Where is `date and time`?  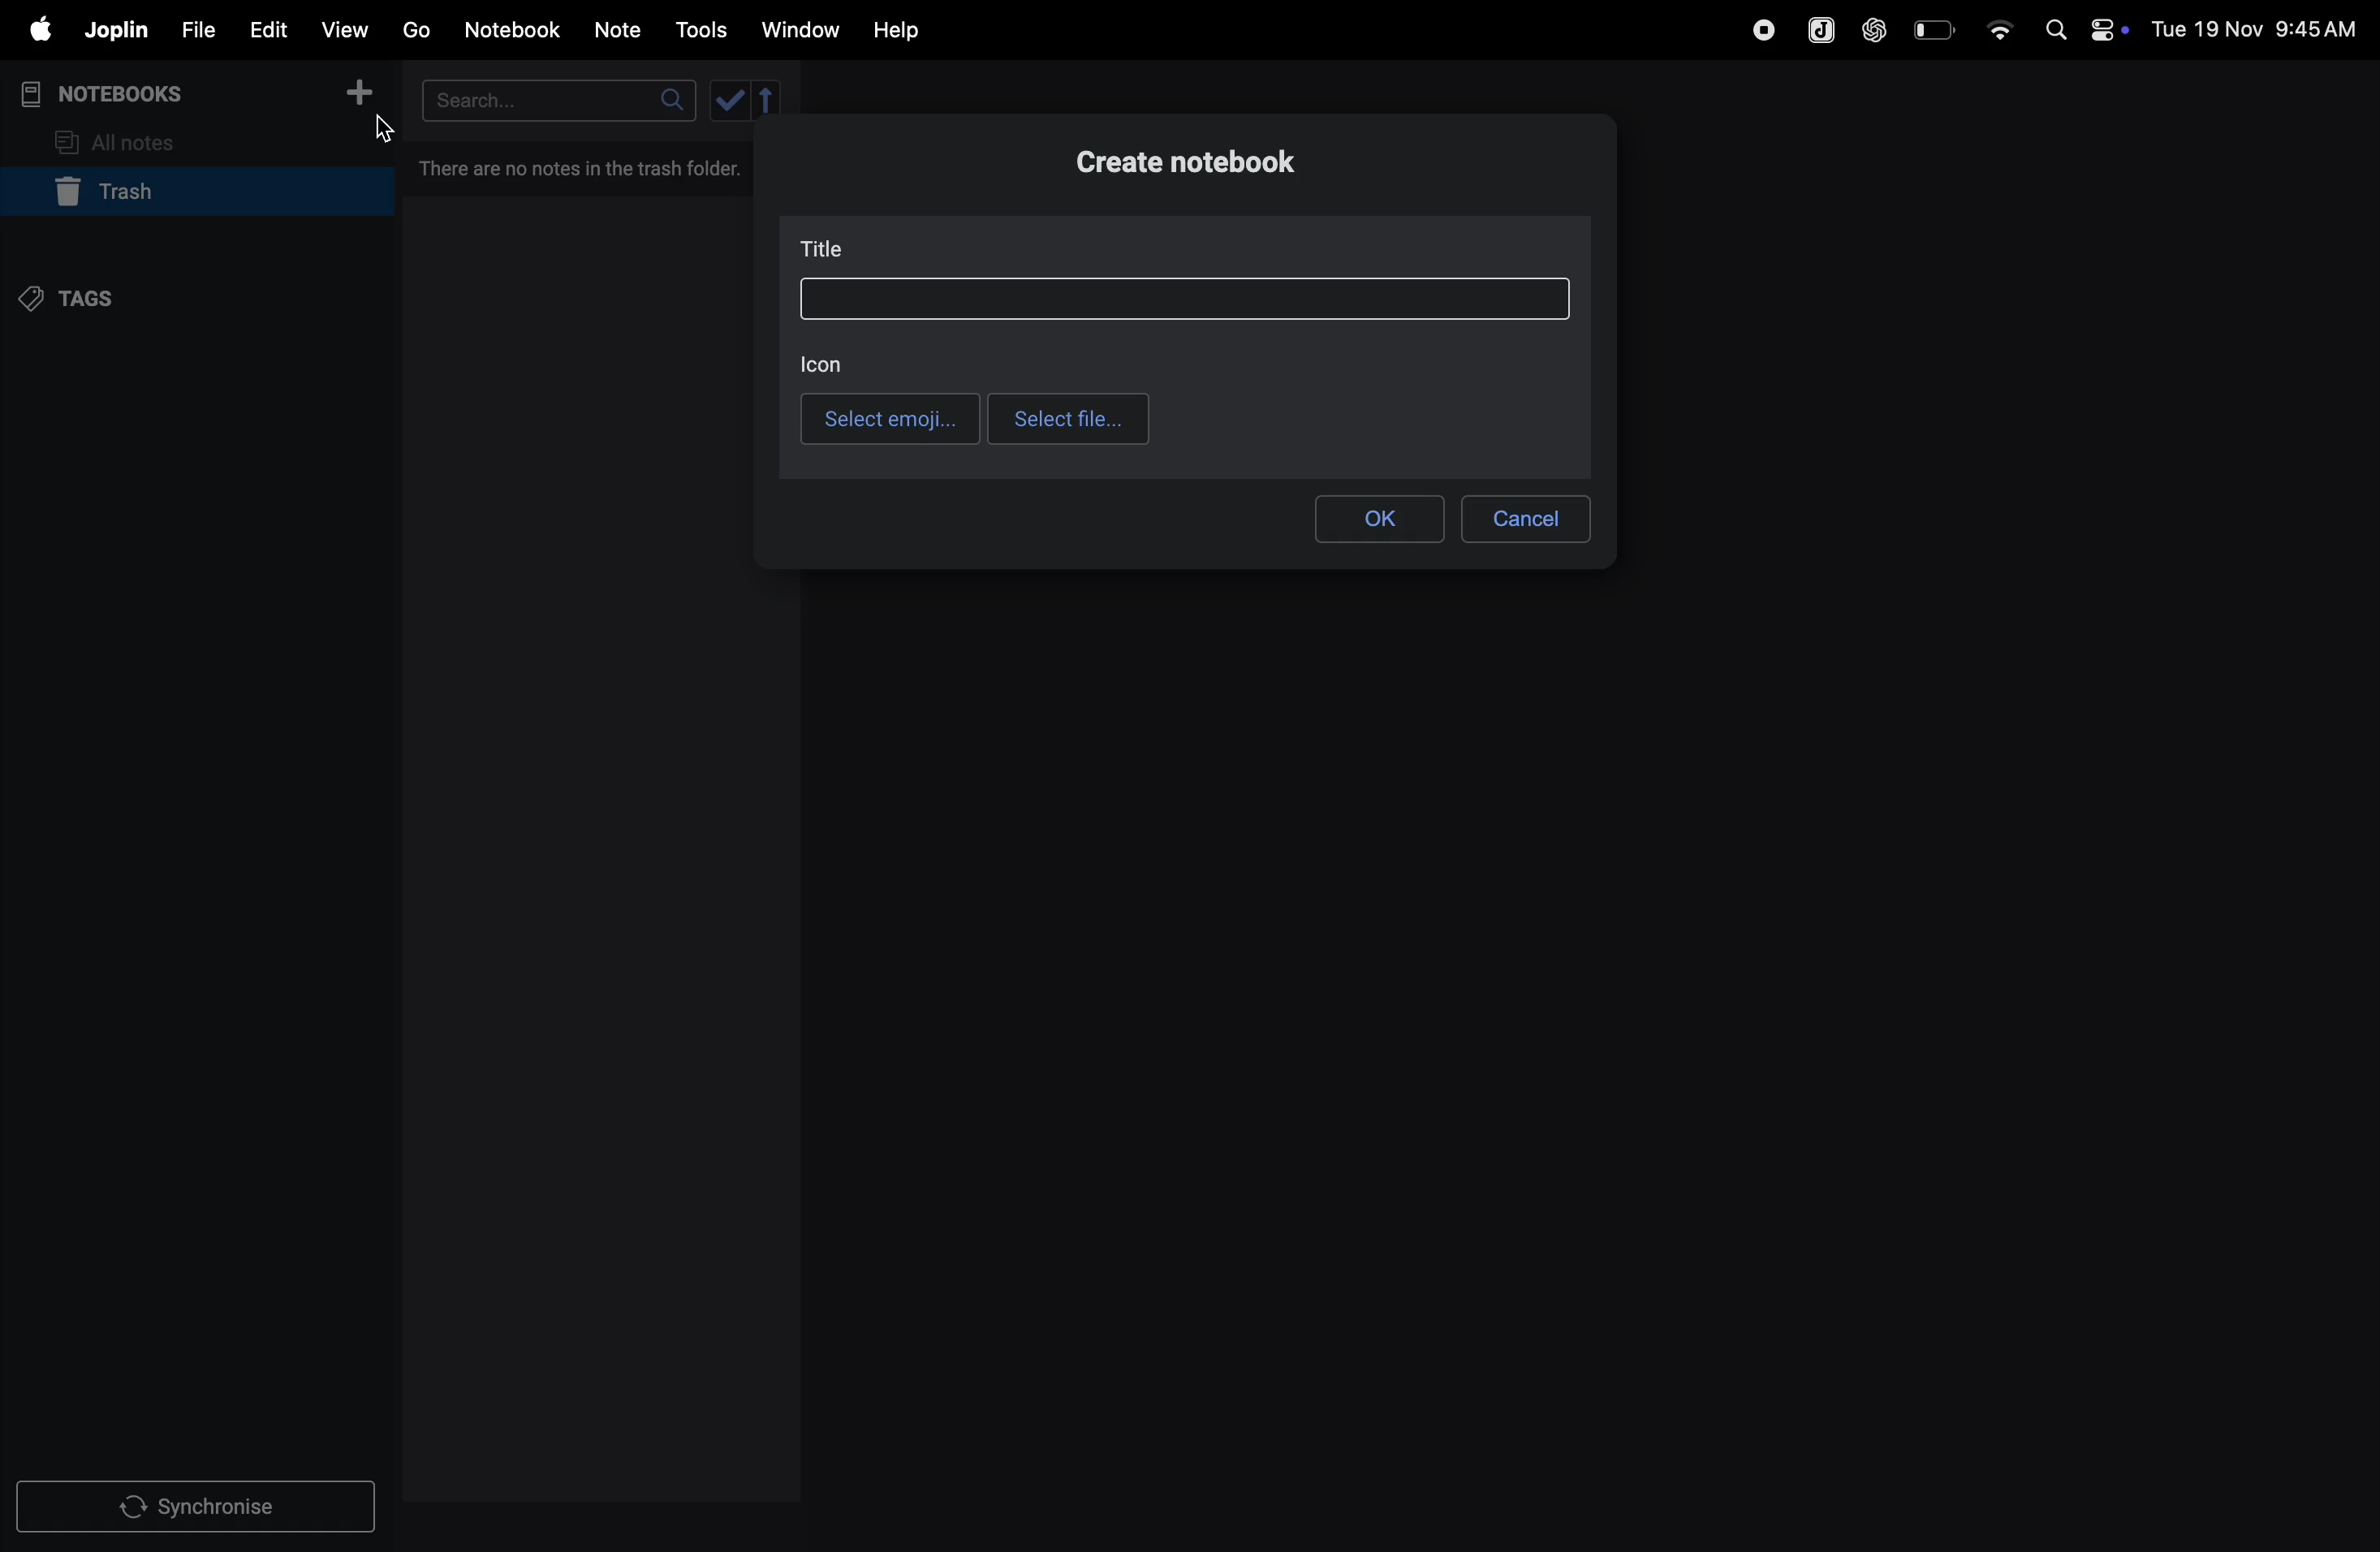
date and time is located at coordinates (2260, 28).